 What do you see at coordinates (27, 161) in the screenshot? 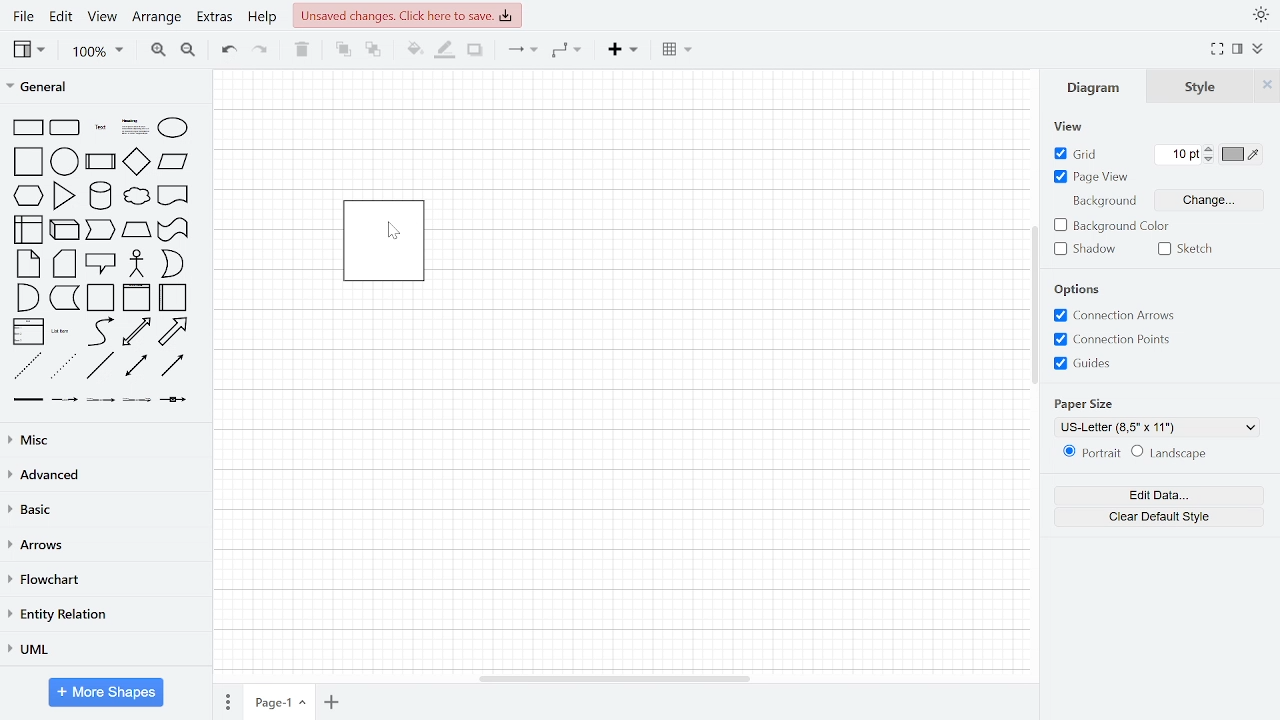
I see `square` at bounding box center [27, 161].